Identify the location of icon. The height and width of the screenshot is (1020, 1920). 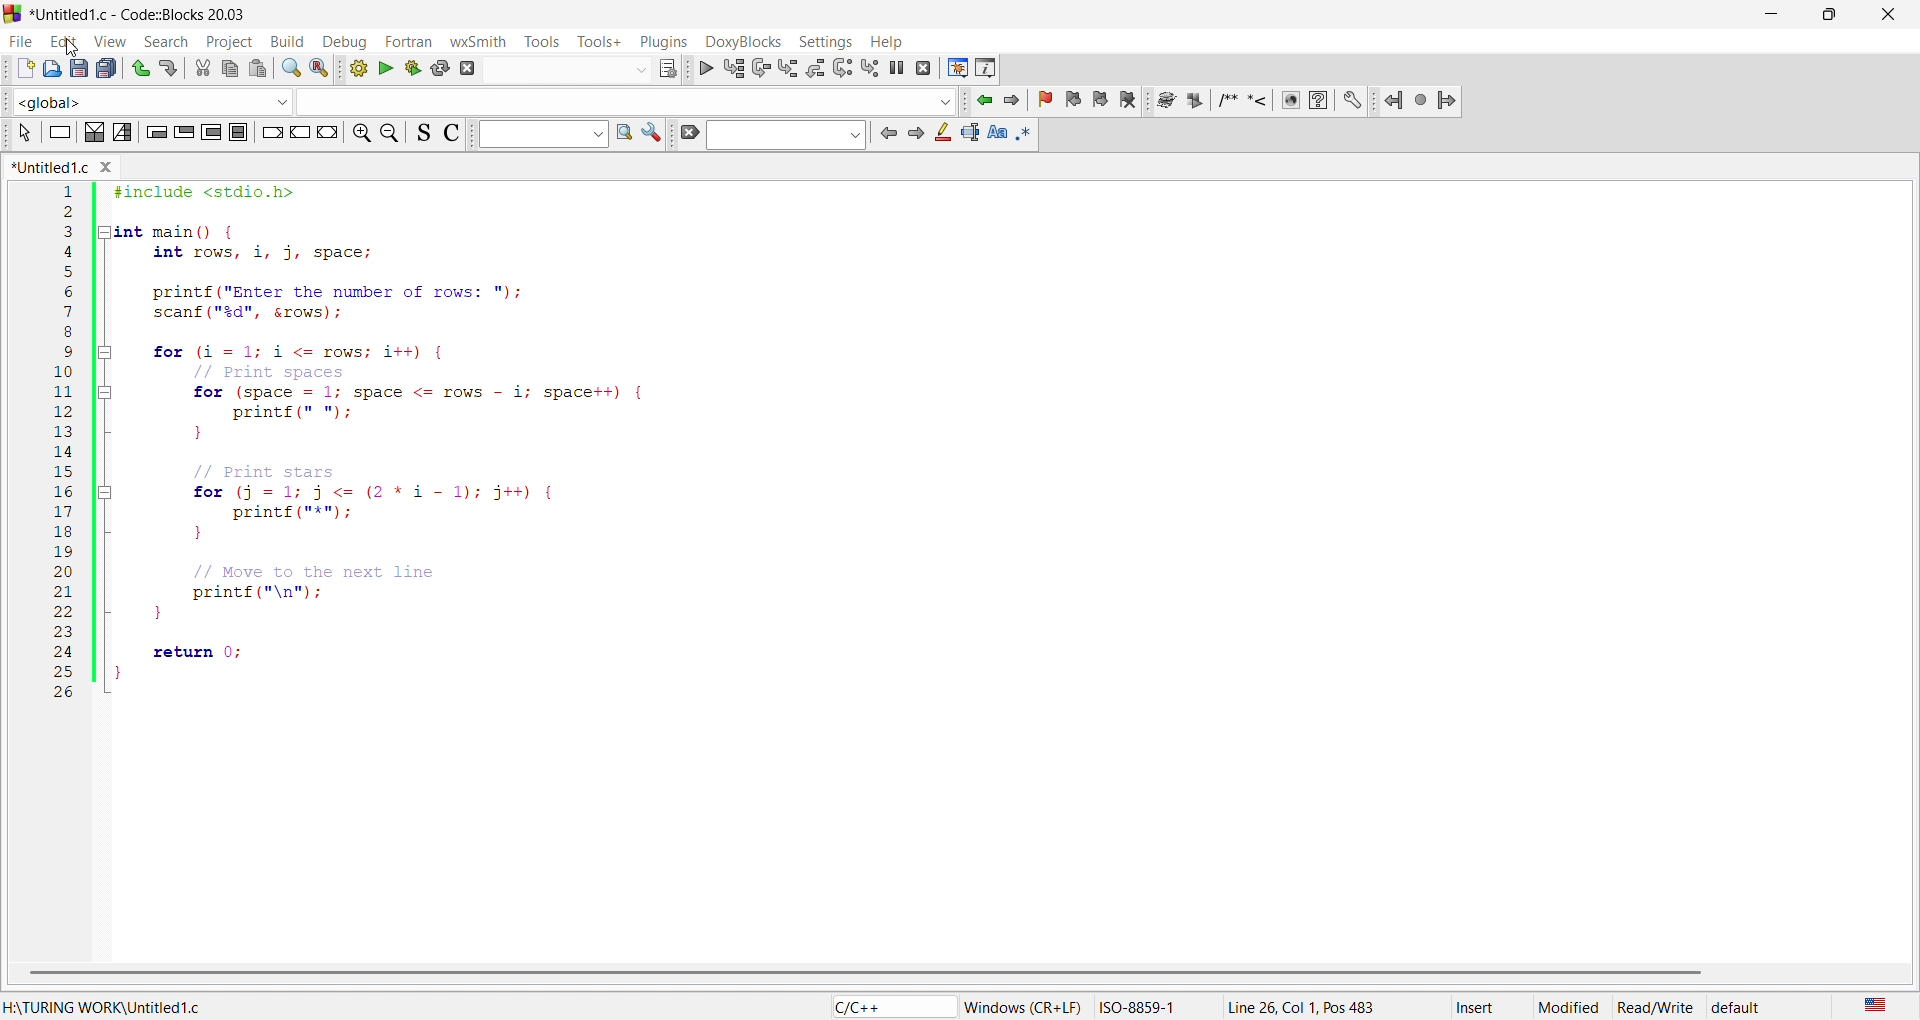
(327, 133).